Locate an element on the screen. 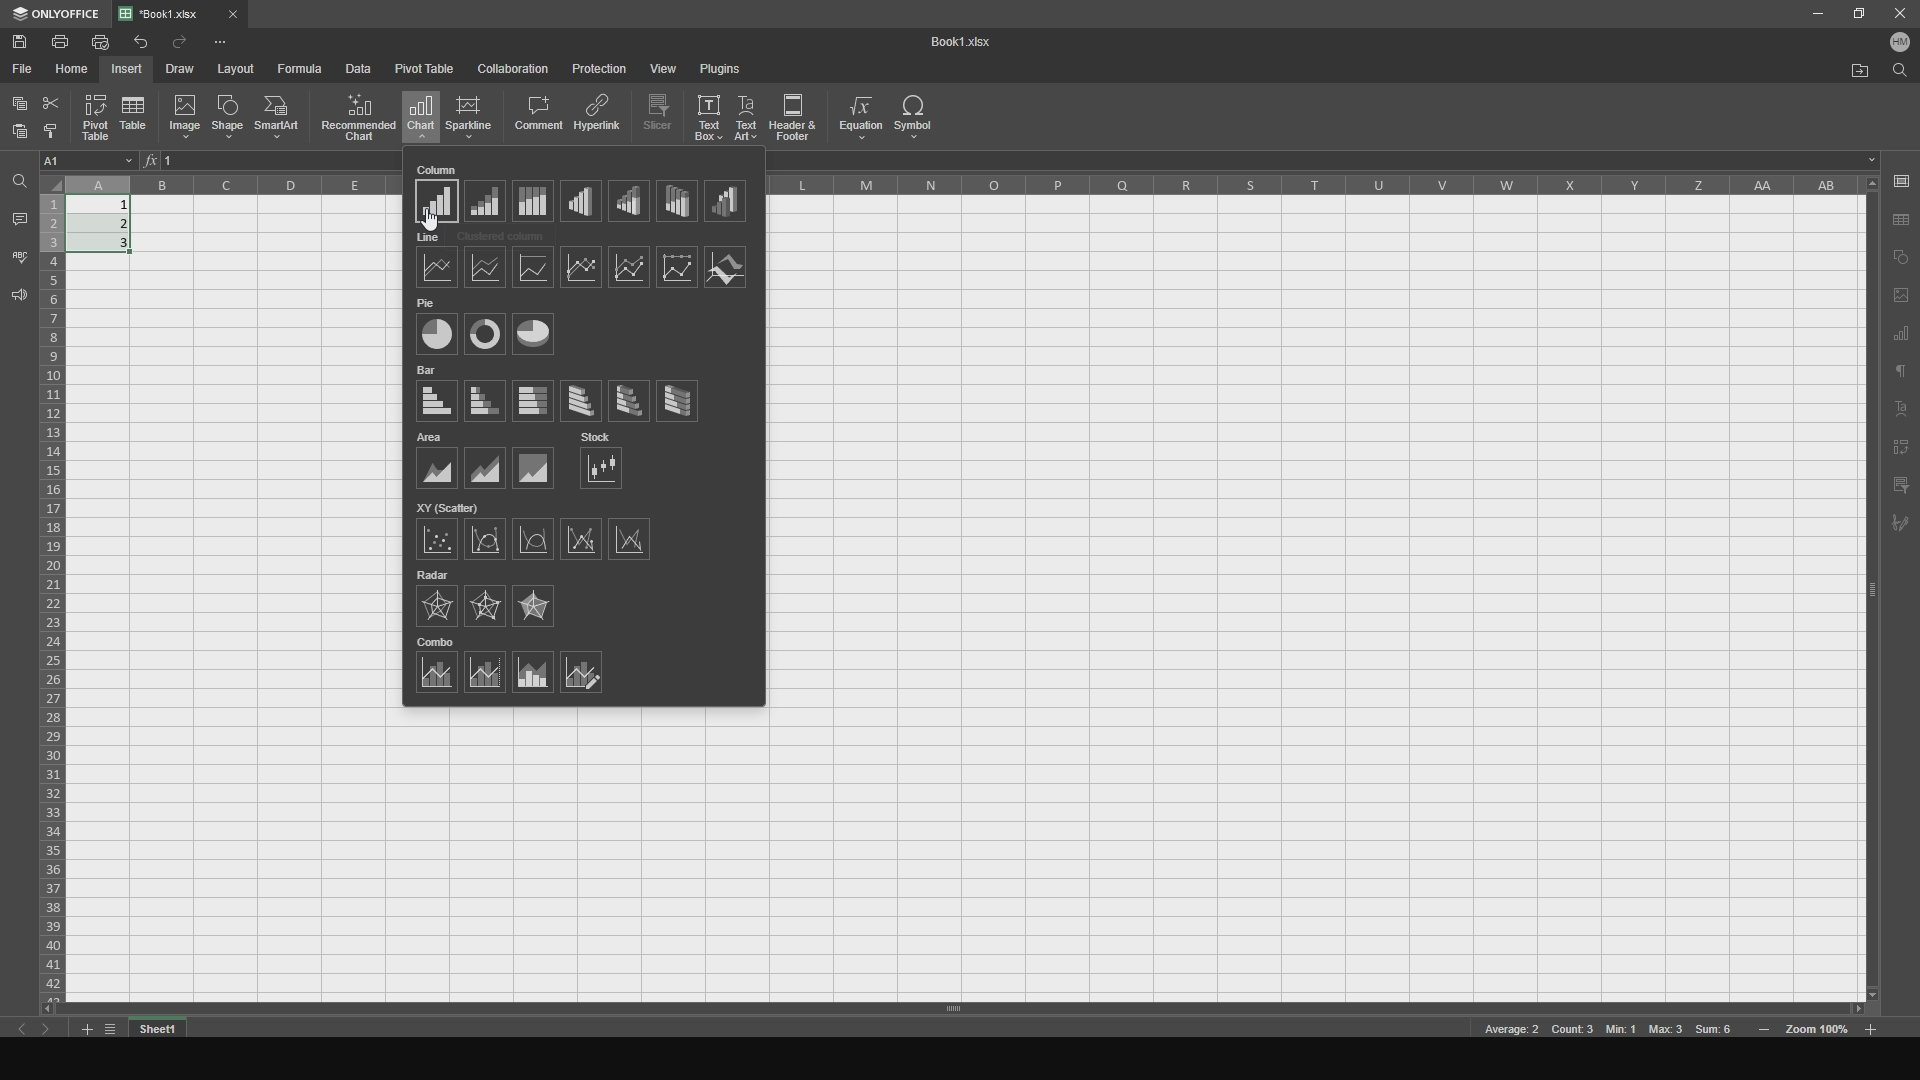  zoom is located at coordinates (1818, 1032).